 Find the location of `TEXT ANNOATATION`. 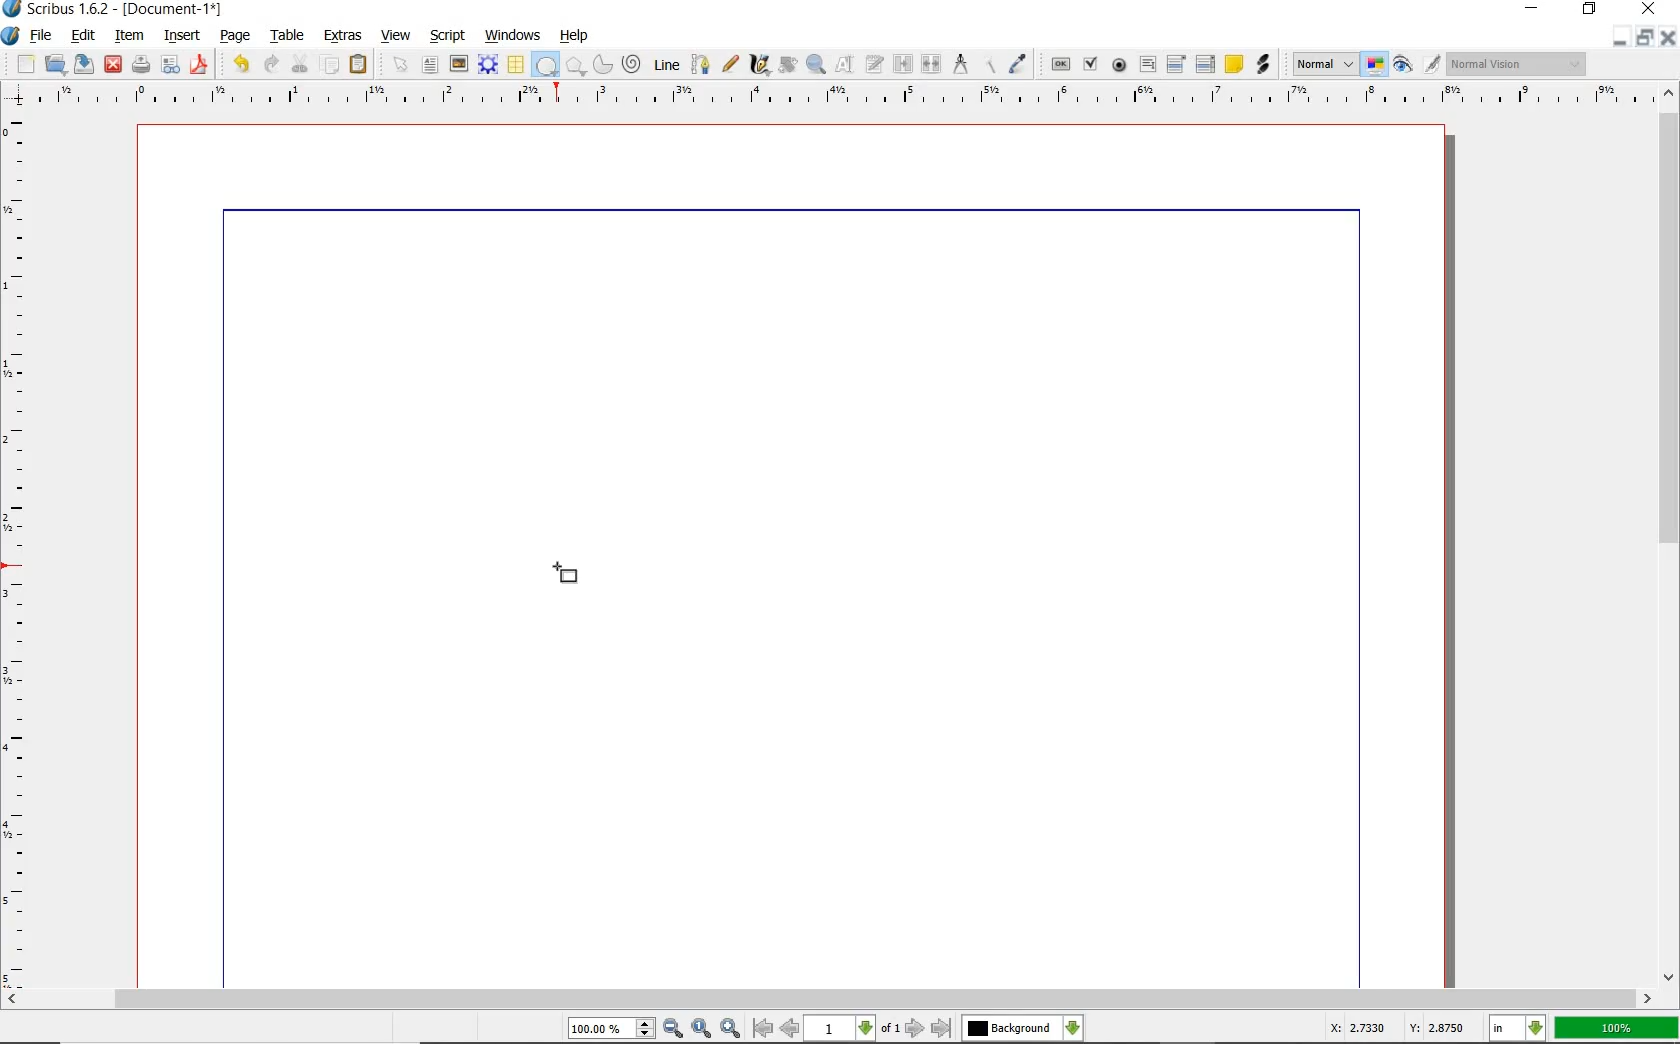

TEXT ANNOATATION is located at coordinates (1233, 63).